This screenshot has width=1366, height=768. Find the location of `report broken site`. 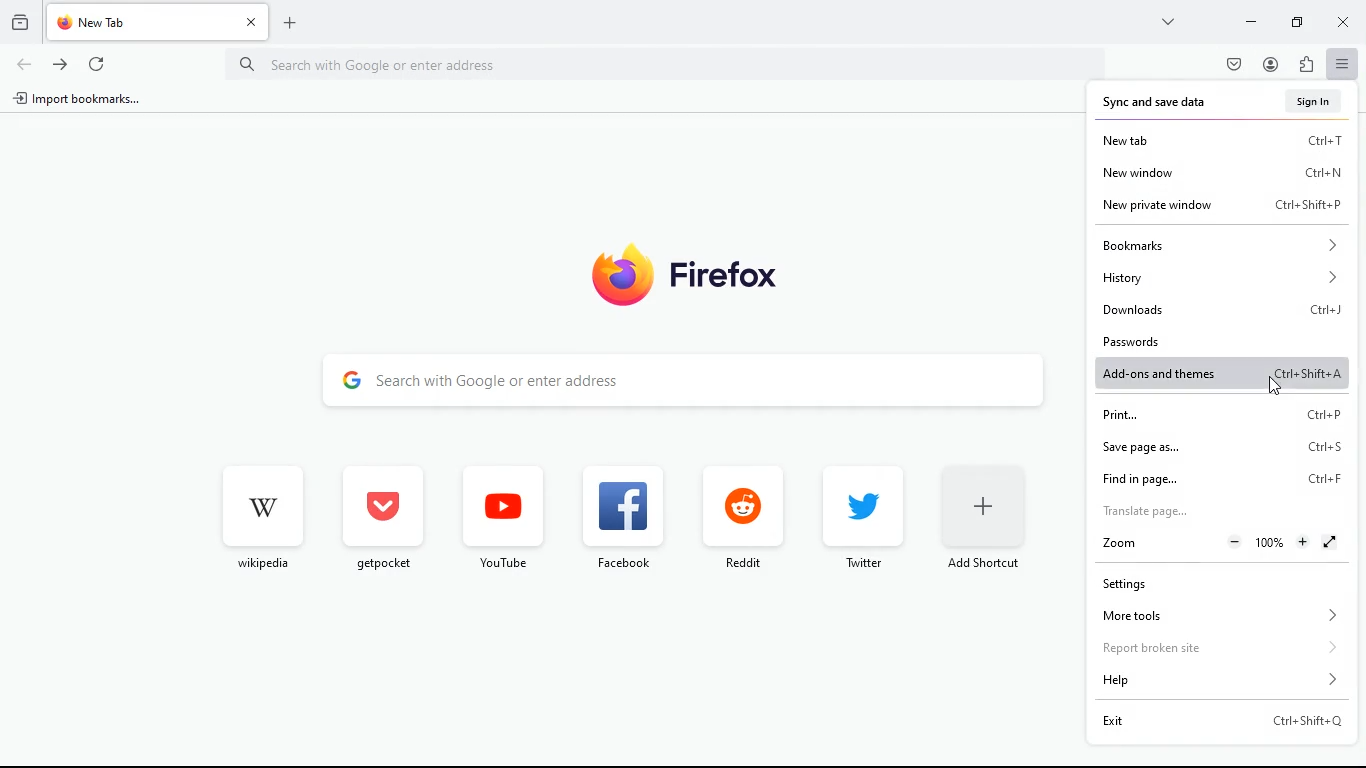

report broken site is located at coordinates (1216, 647).